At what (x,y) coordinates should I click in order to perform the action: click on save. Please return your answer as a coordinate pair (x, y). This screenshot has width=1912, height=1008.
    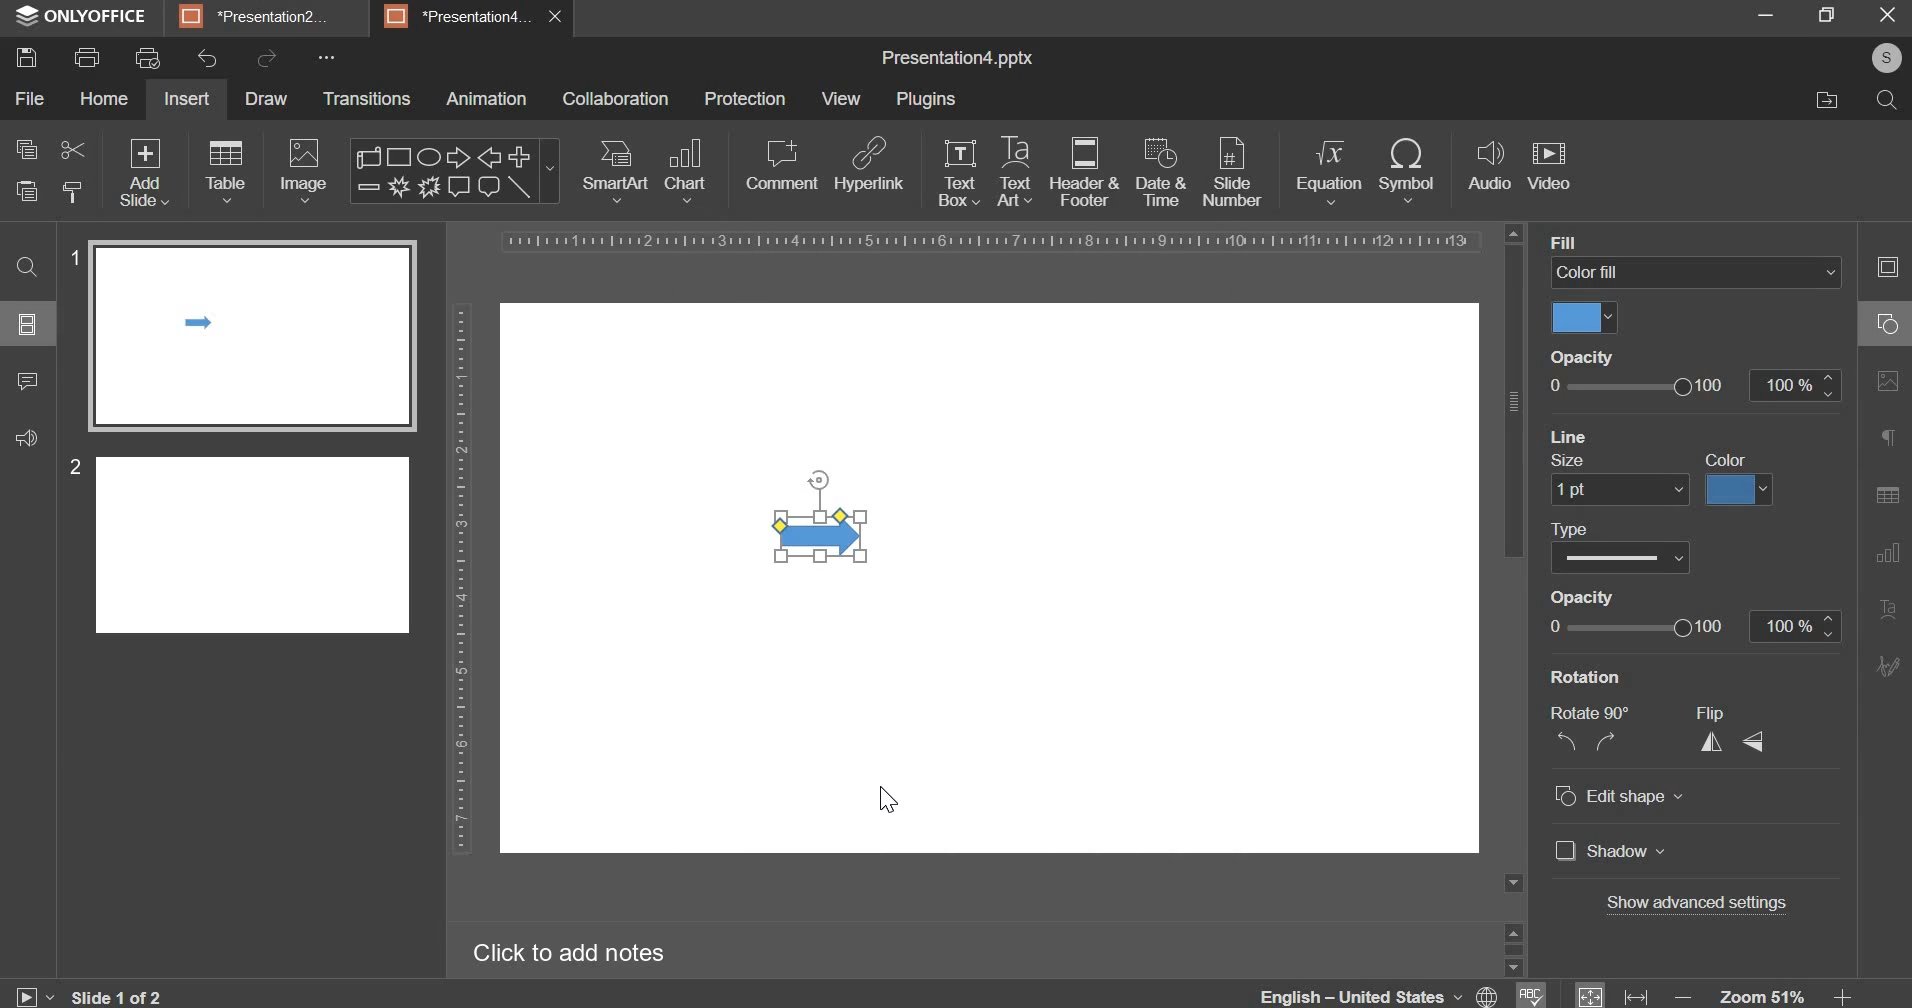
    Looking at the image, I should click on (30, 60).